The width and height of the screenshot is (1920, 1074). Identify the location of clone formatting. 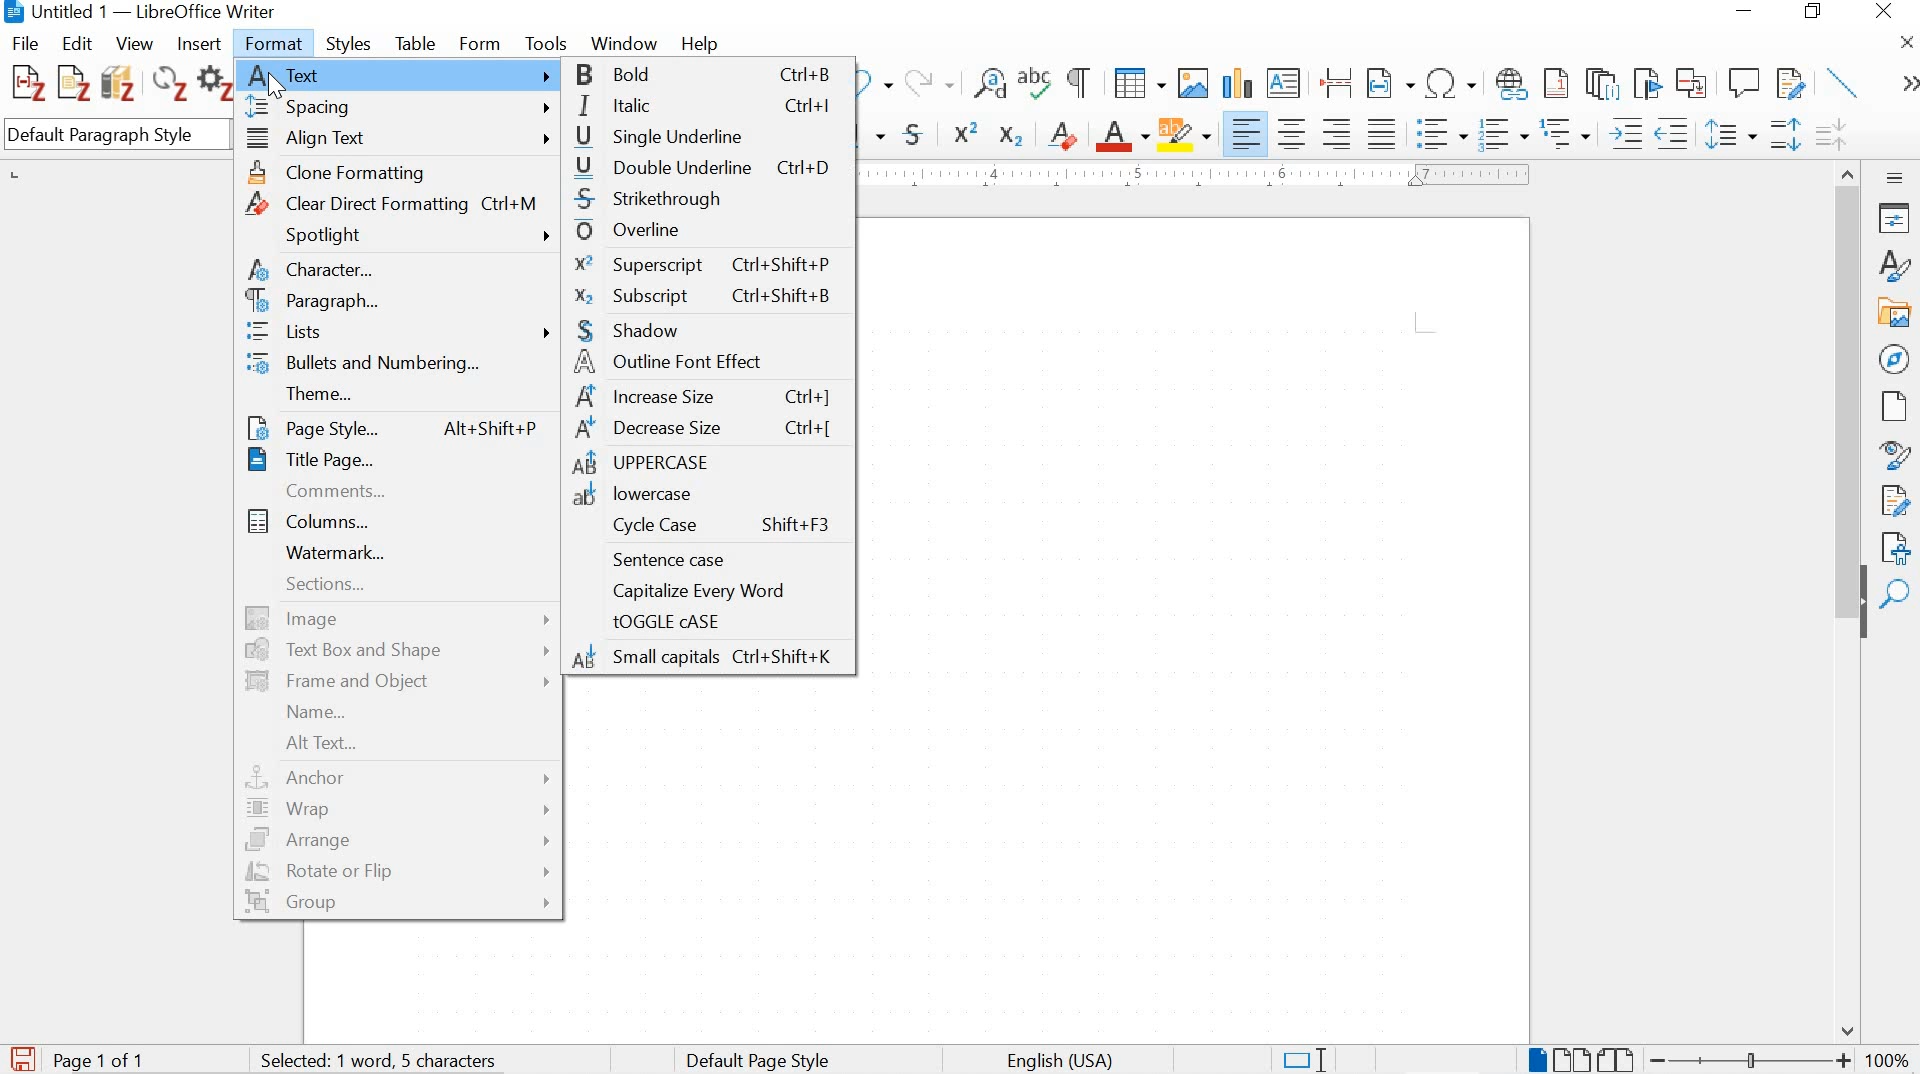
(401, 171).